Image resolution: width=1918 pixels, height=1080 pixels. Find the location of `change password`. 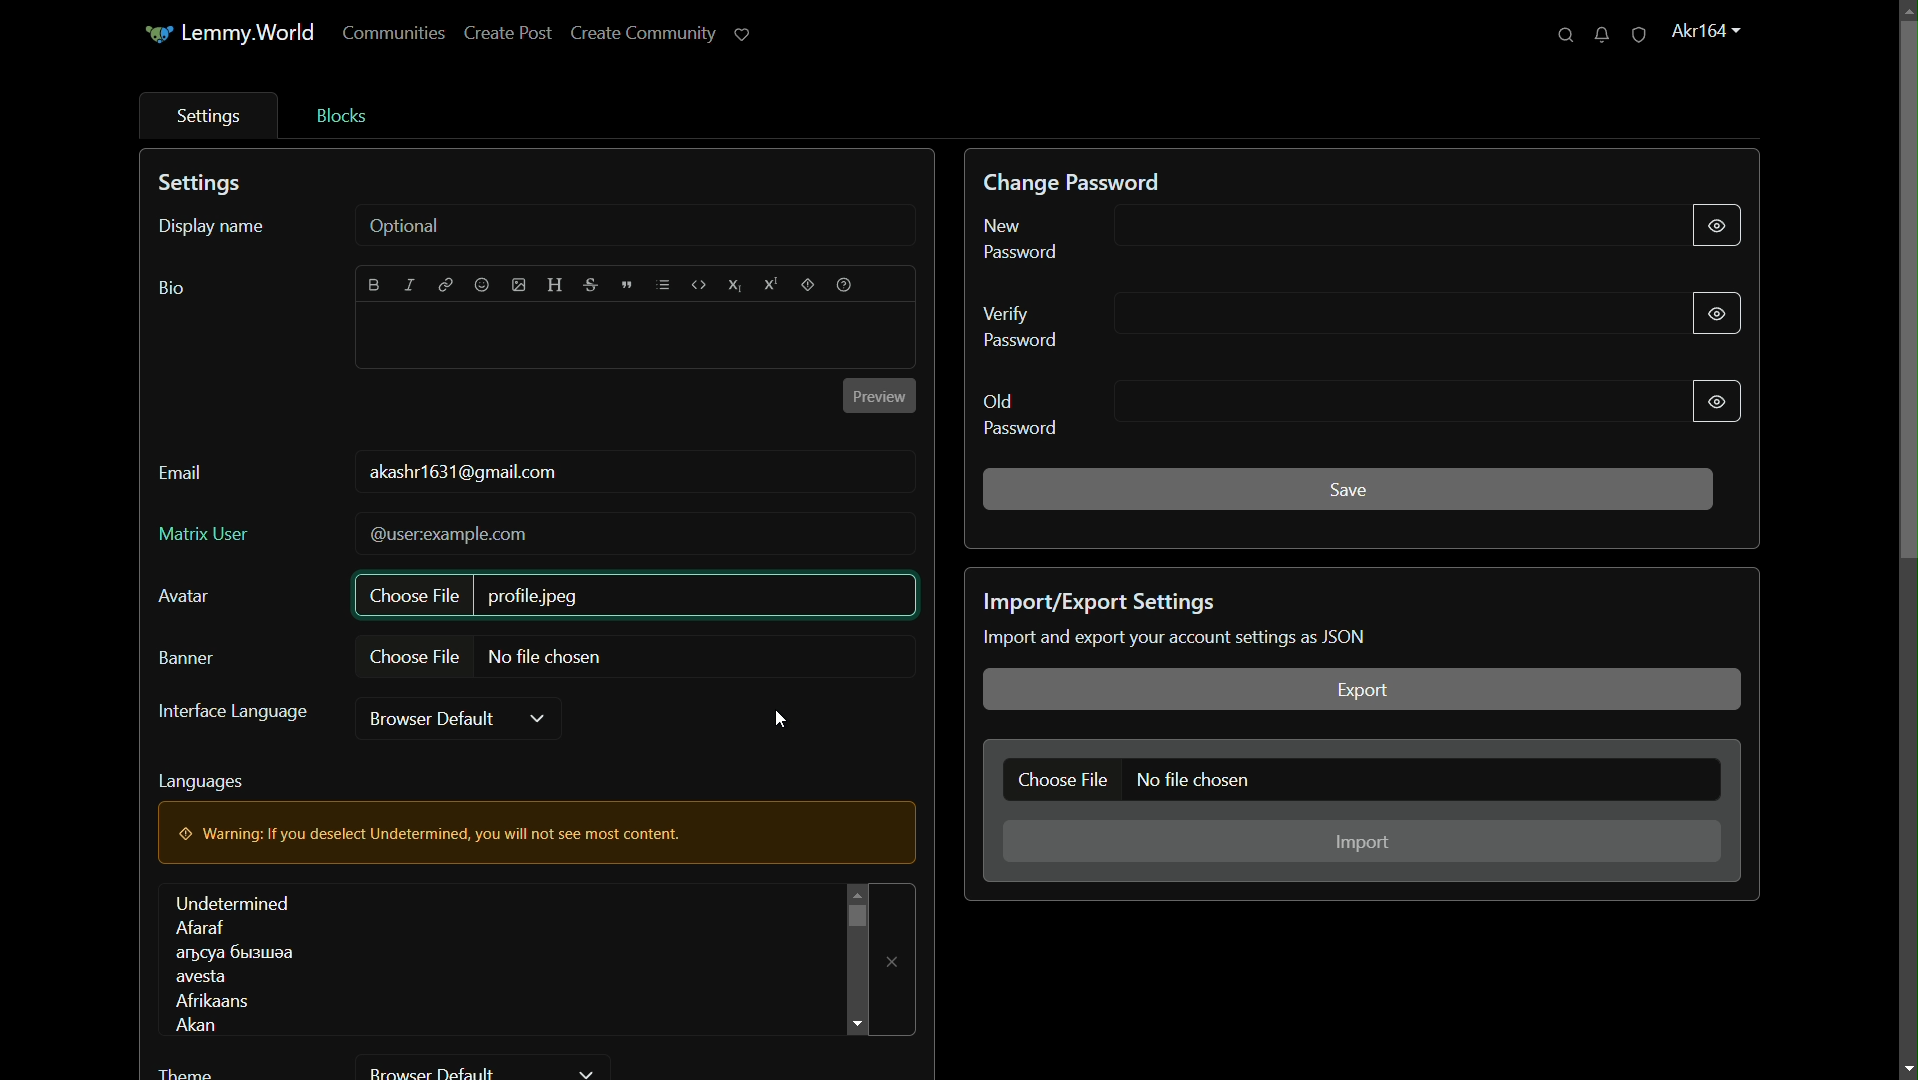

change password is located at coordinates (1075, 182).